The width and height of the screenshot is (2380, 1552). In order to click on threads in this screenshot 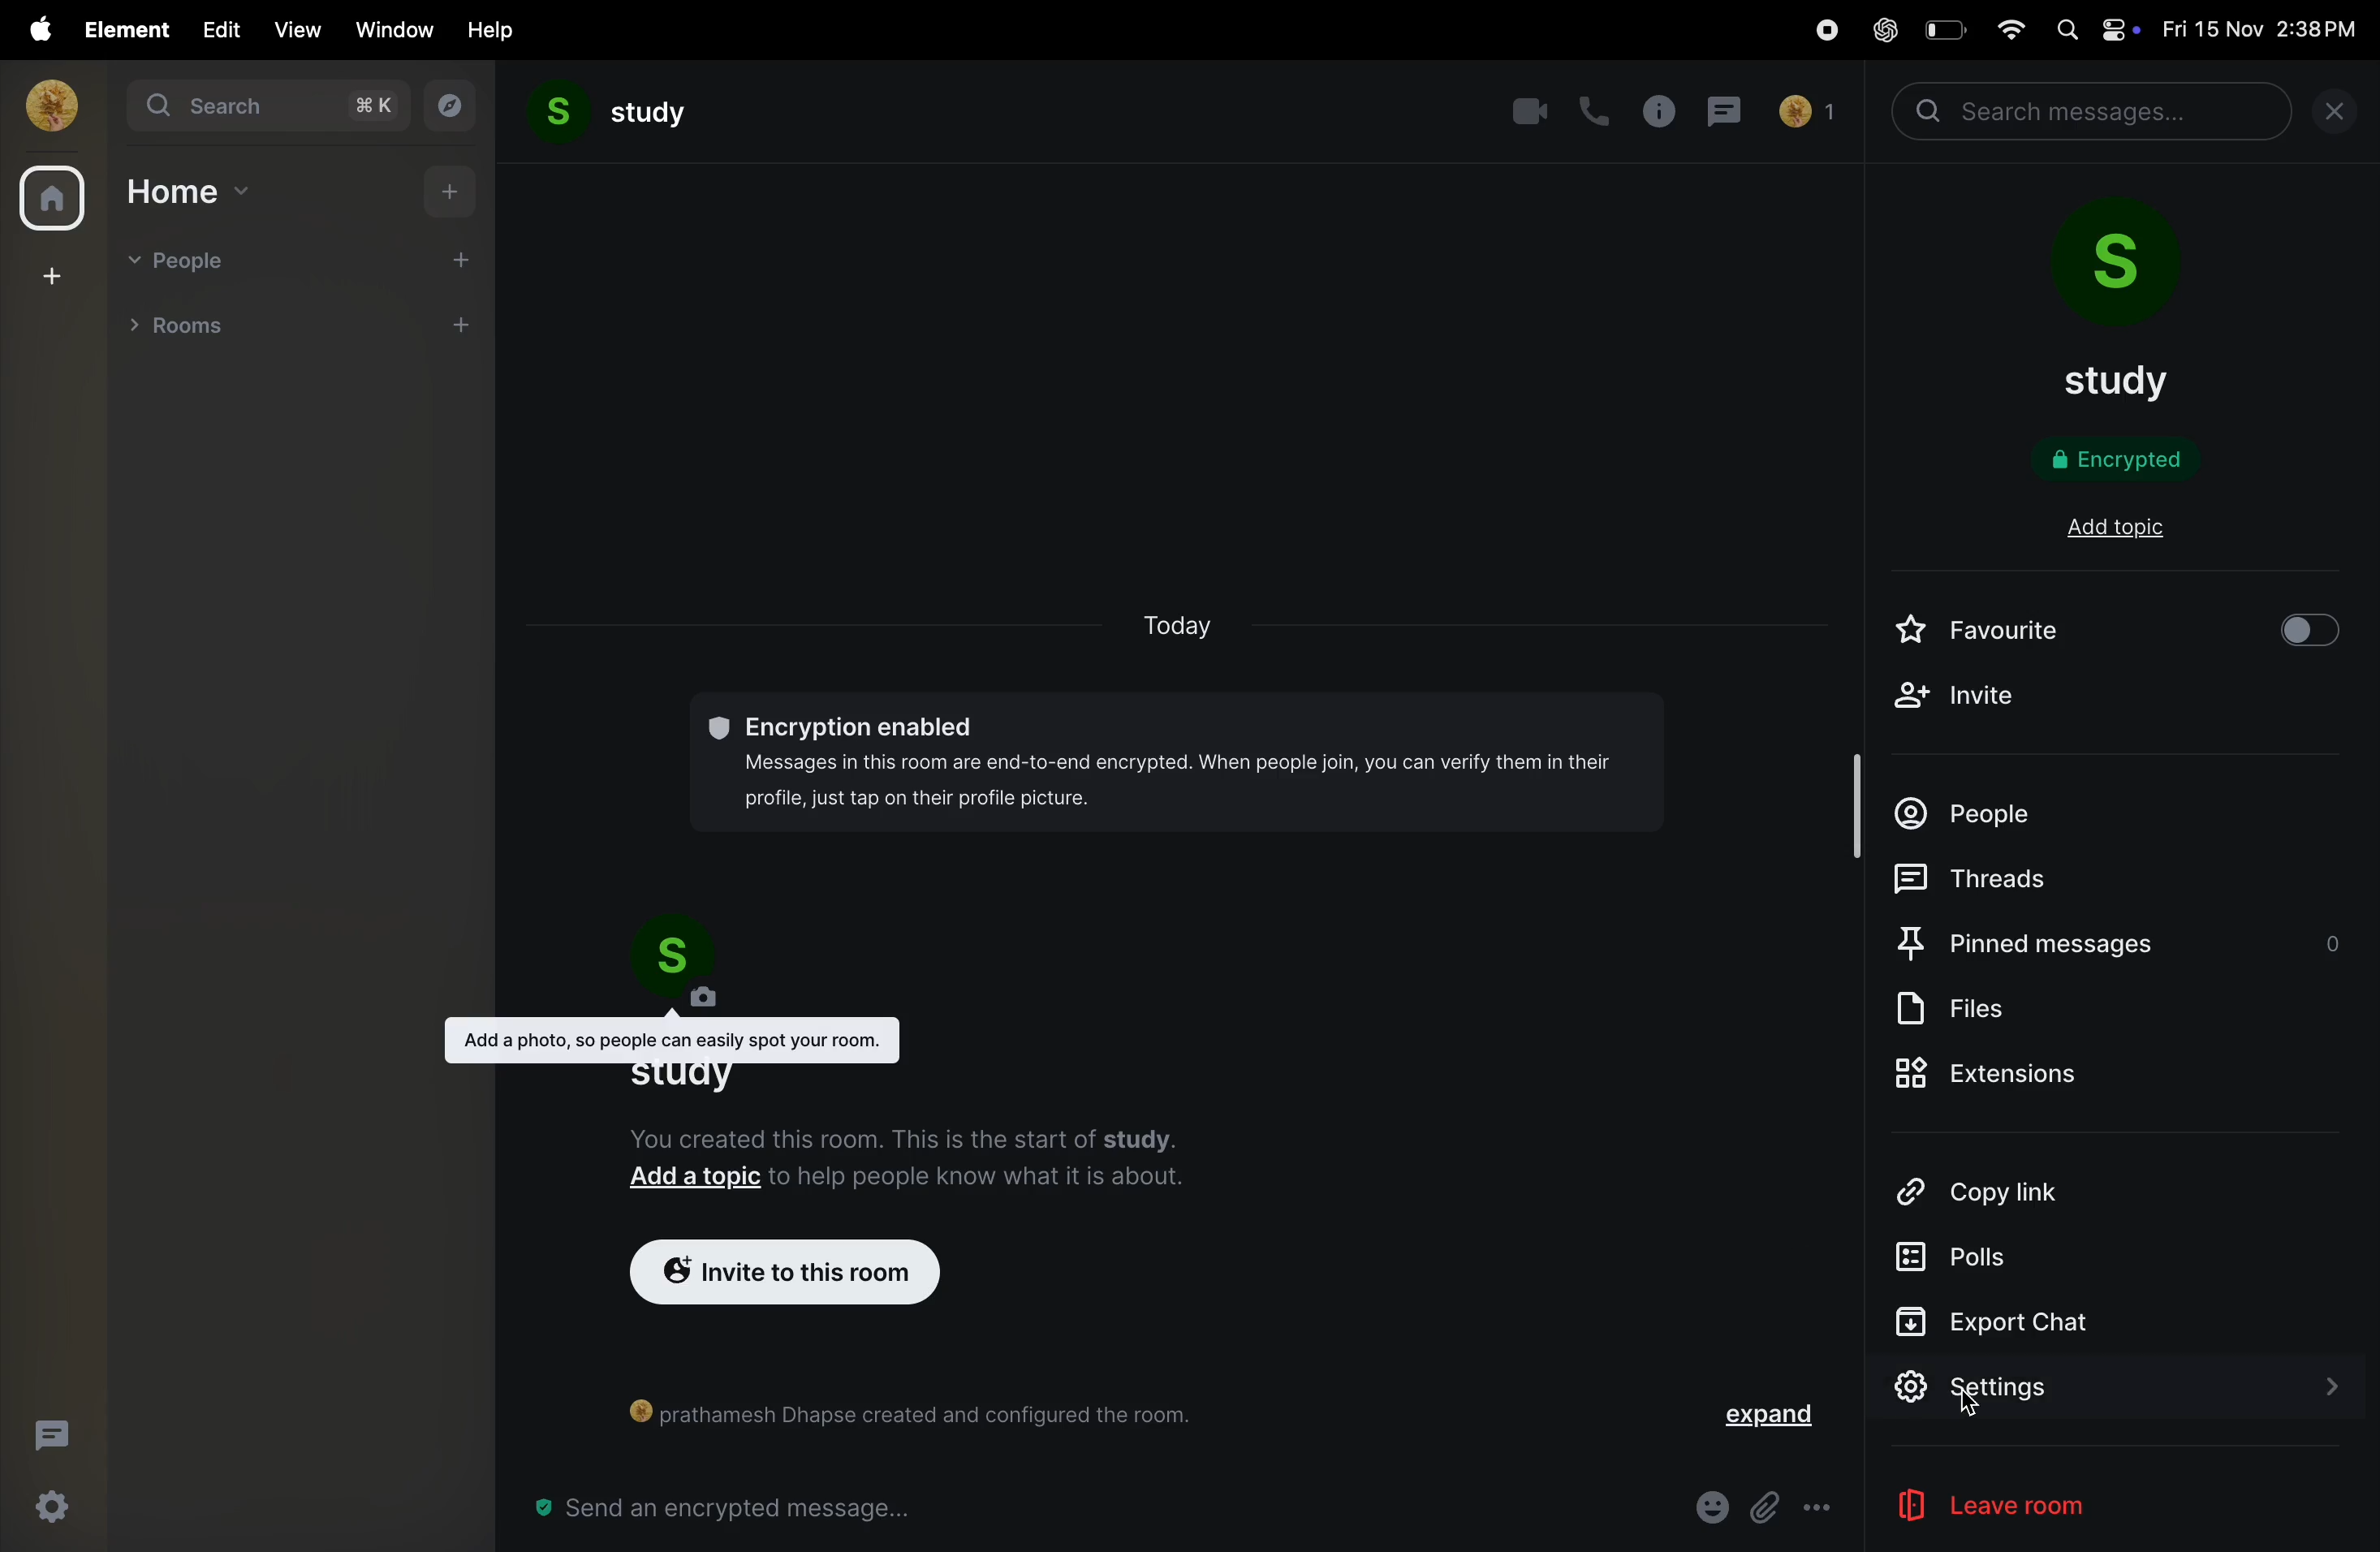, I will do `click(1973, 877)`.